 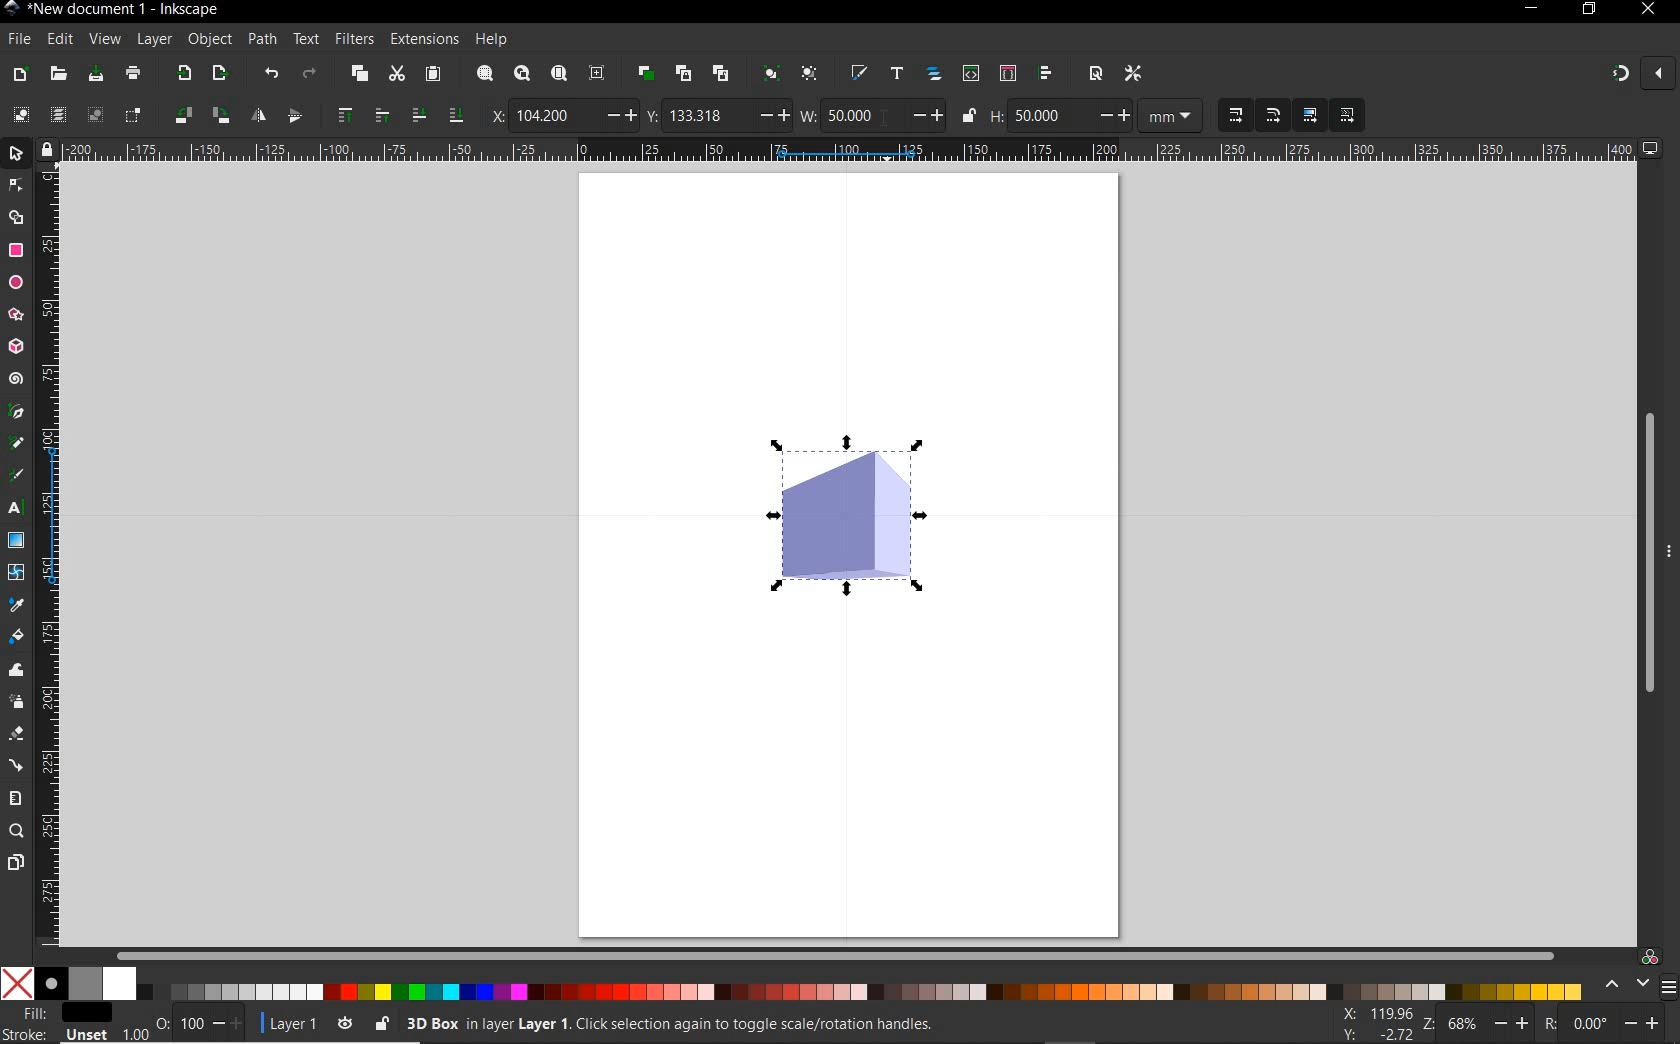 What do you see at coordinates (422, 40) in the screenshot?
I see `extensions` at bounding box center [422, 40].